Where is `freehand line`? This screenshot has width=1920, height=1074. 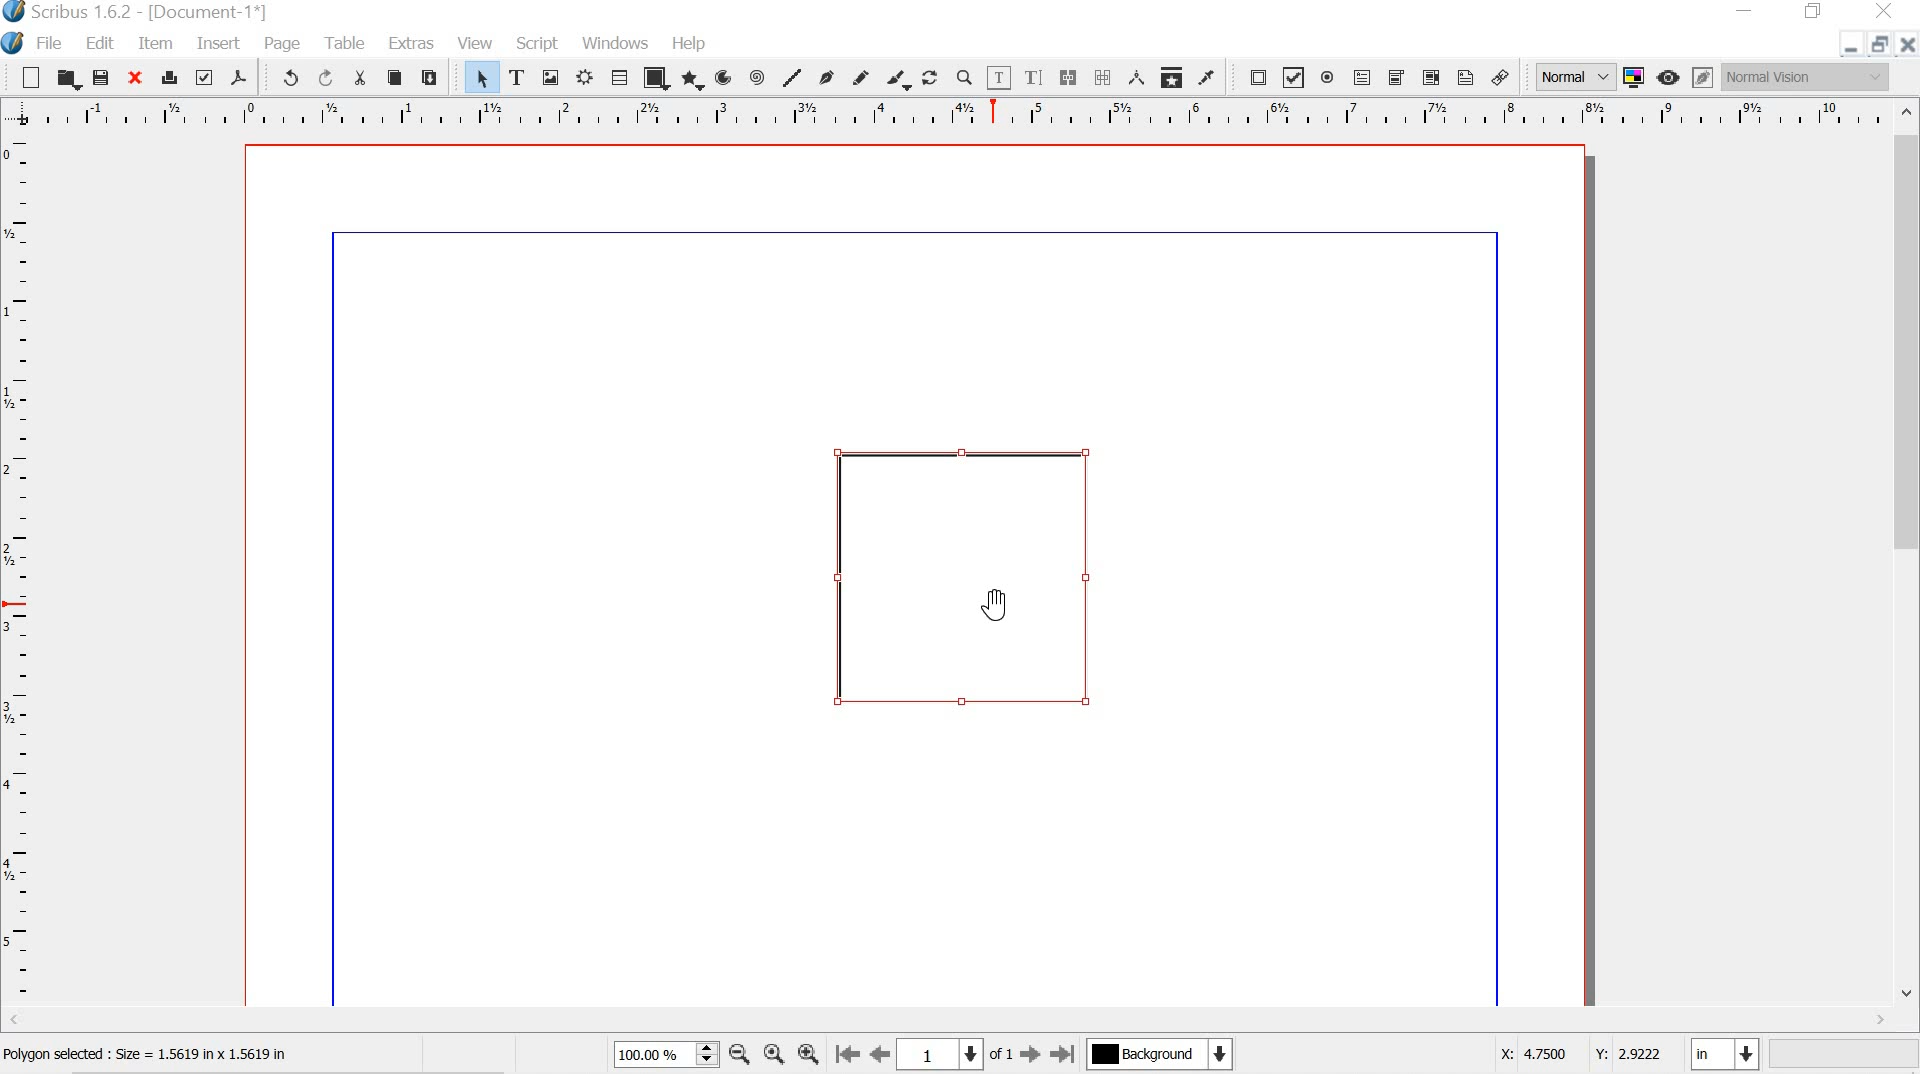 freehand line is located at coordinates (860, 76).